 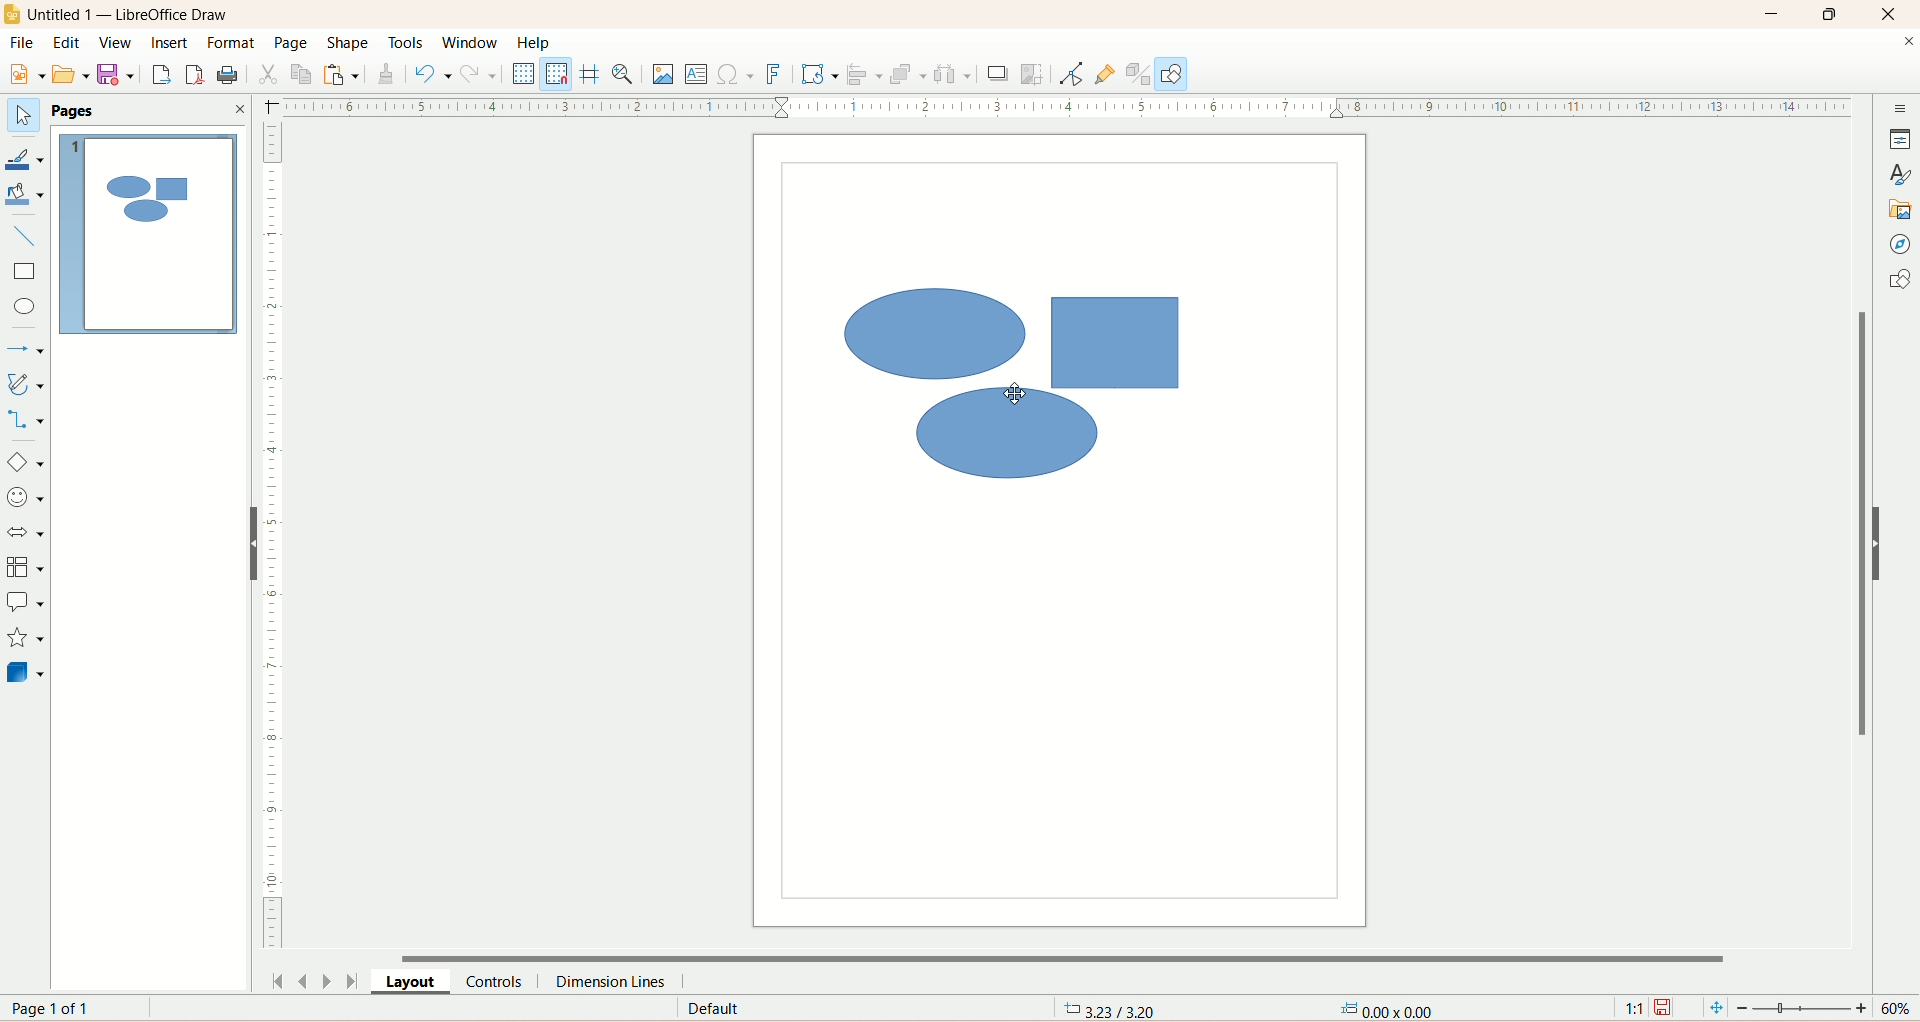 I want to click on basic shapes, so click(x=25, y=464).